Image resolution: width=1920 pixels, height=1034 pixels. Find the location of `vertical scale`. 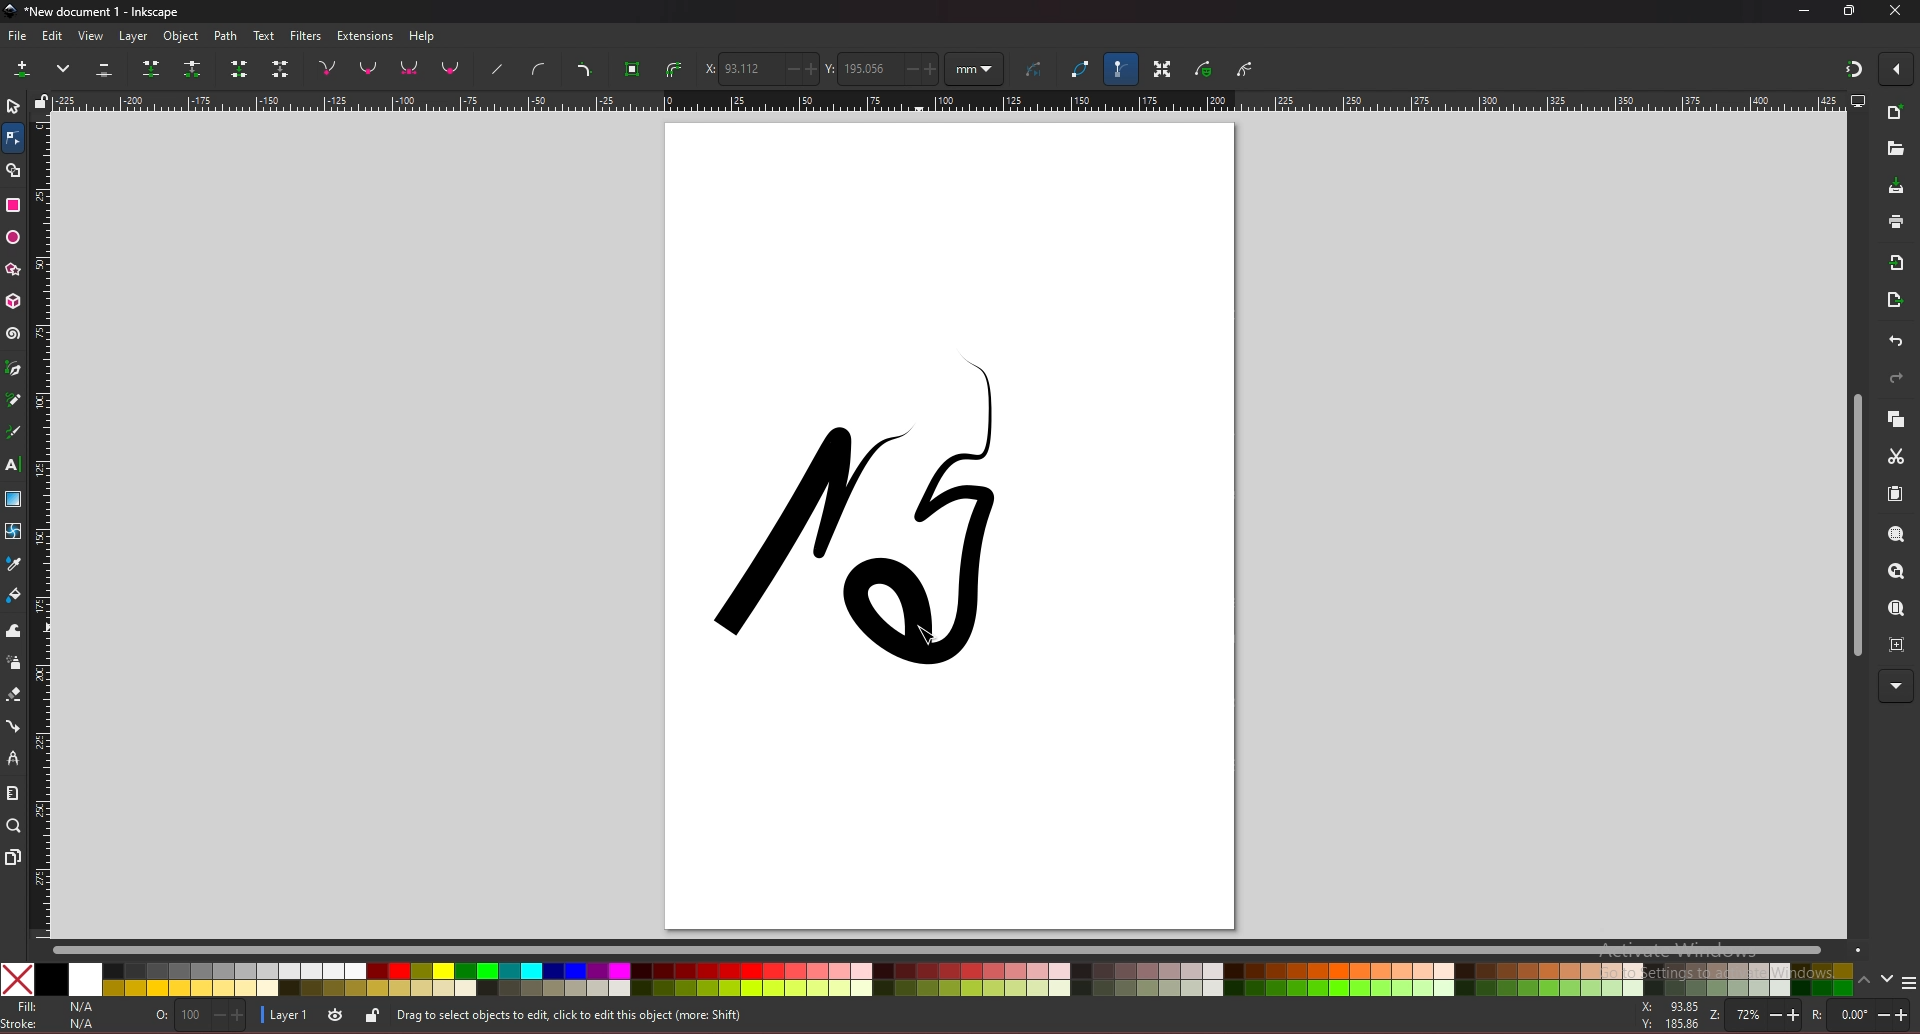

vertical scale is located at coordinates (42, 524).